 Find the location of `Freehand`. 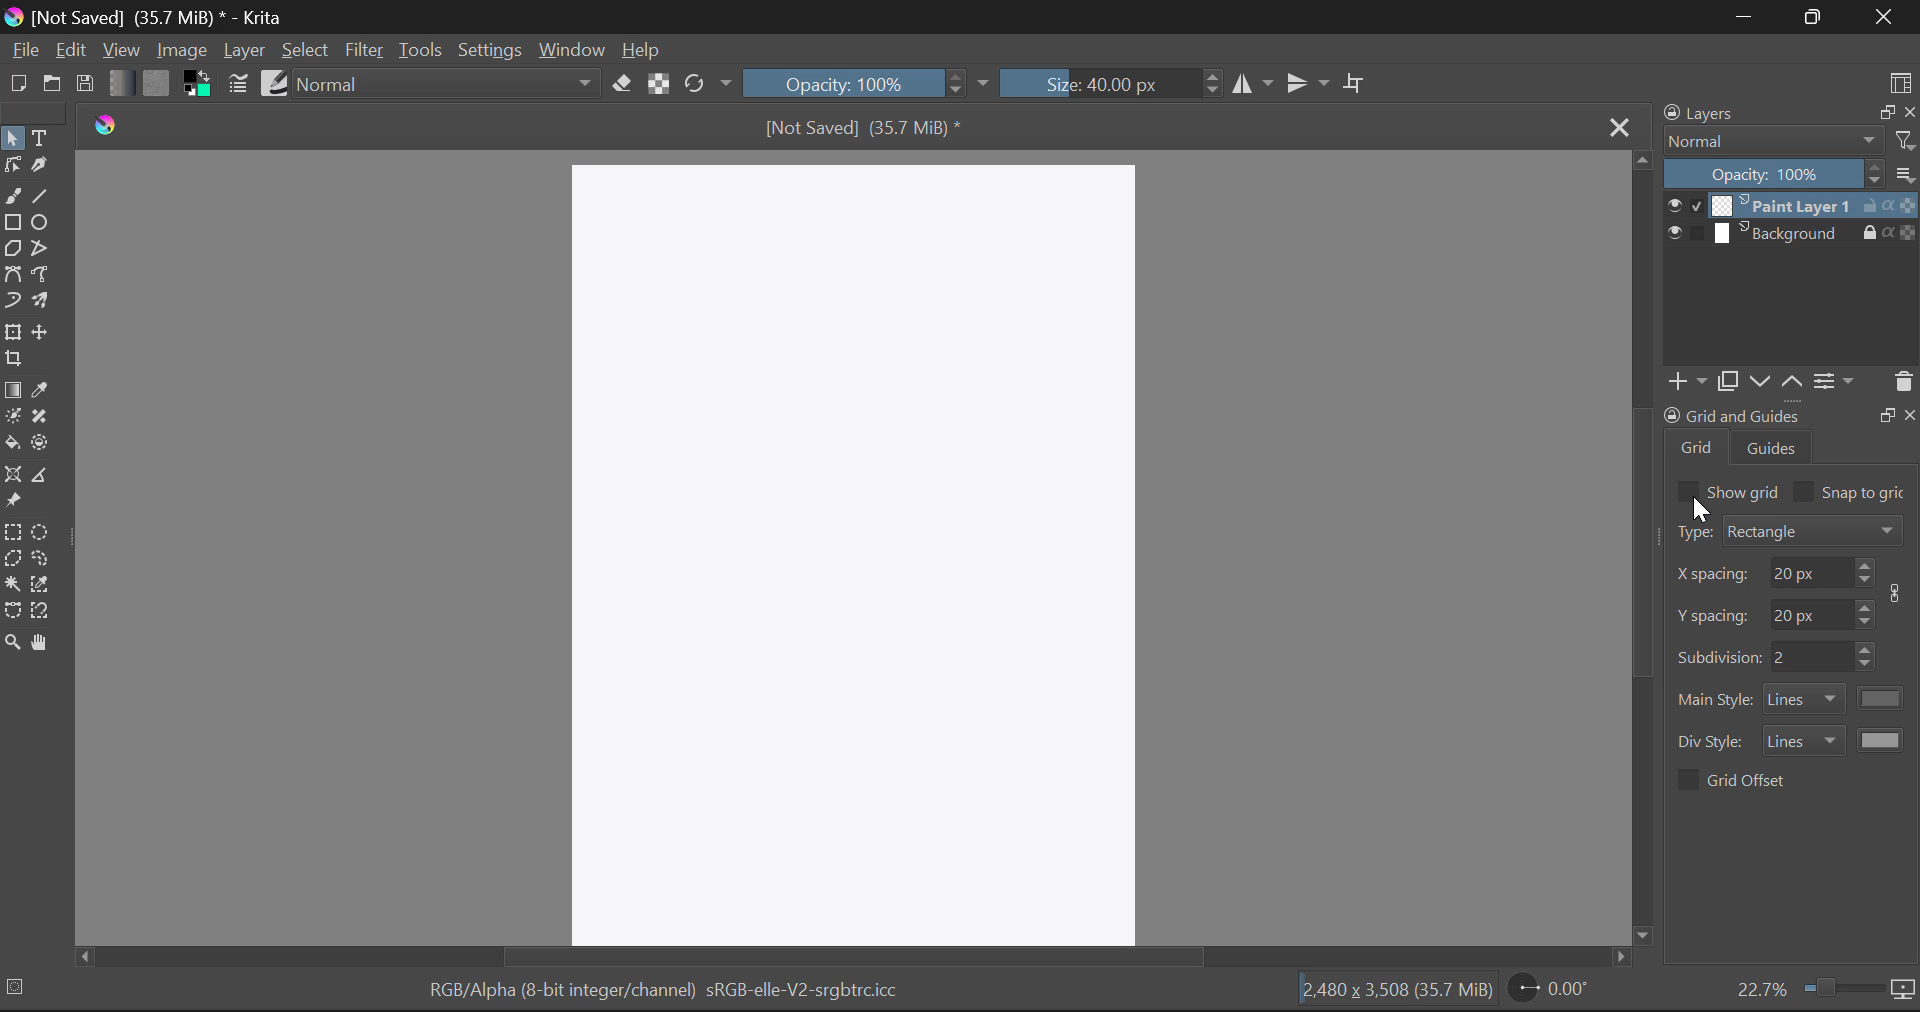

Freehand is located at coordinates (12, 197).